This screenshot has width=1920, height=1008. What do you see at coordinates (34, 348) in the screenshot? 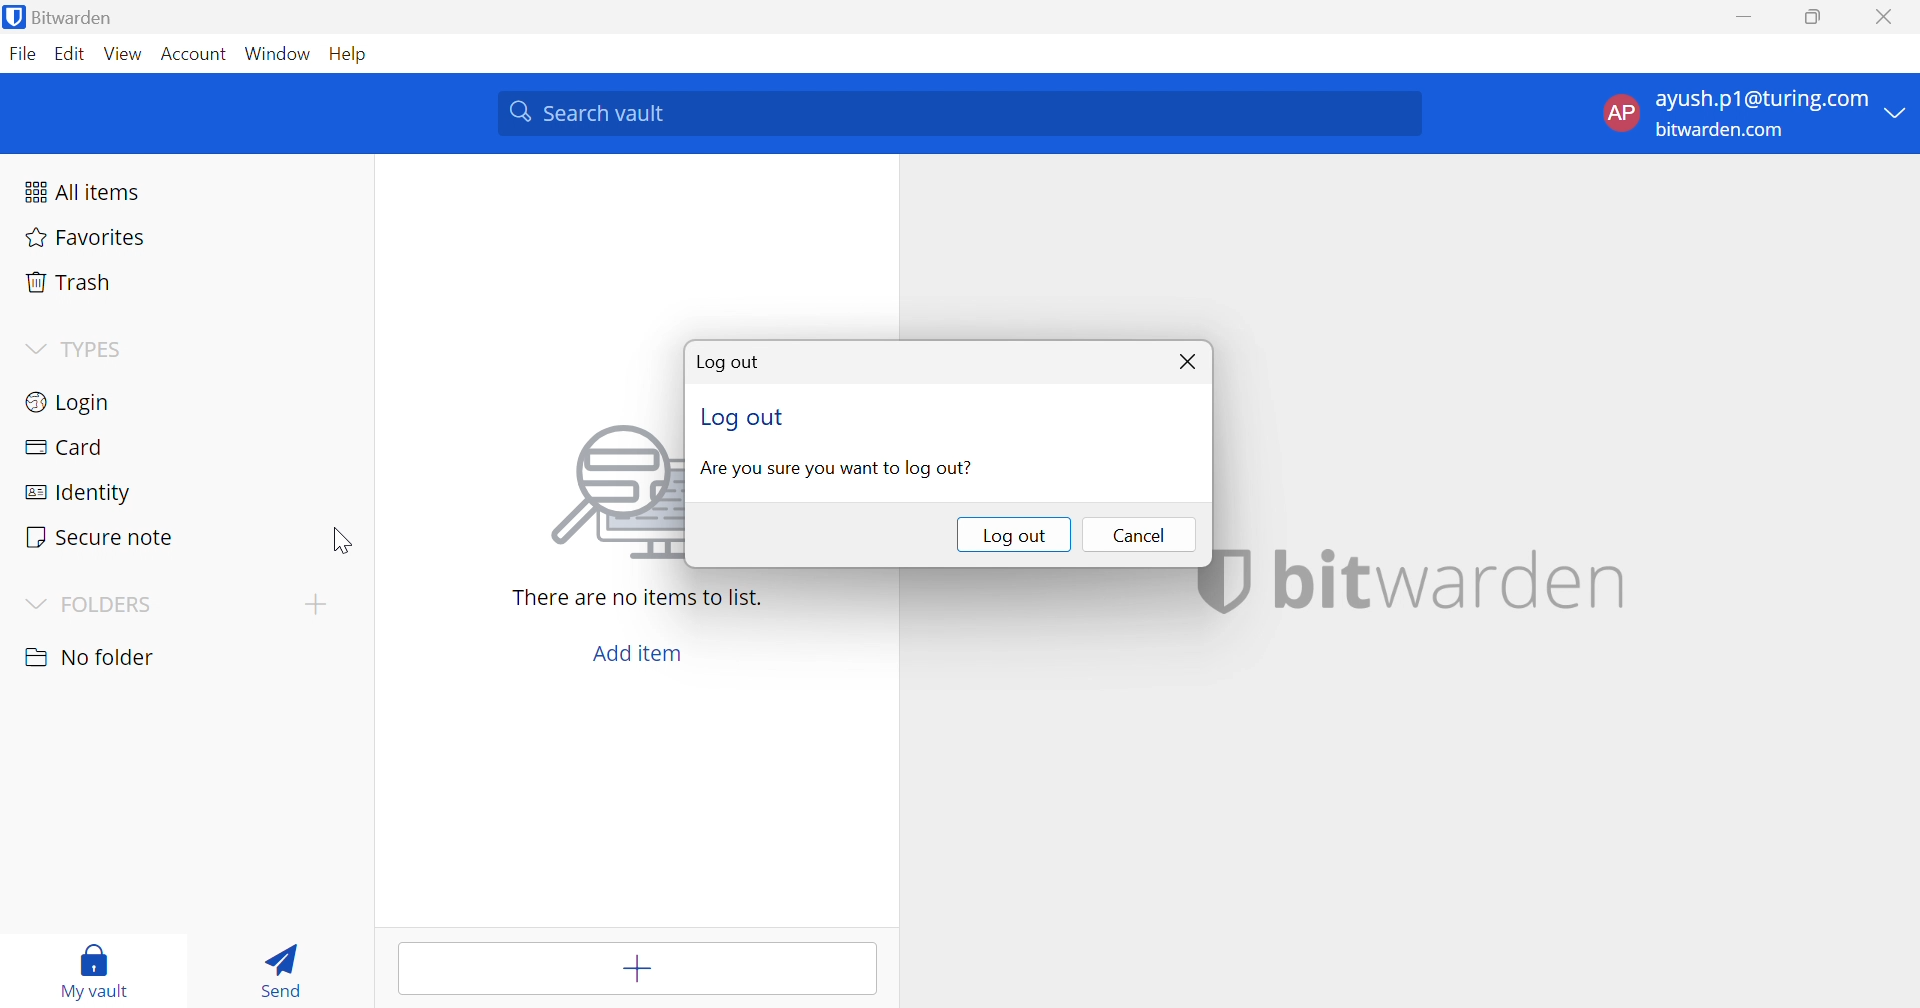
I see `Drop Down` at bounding box center [34, 348].